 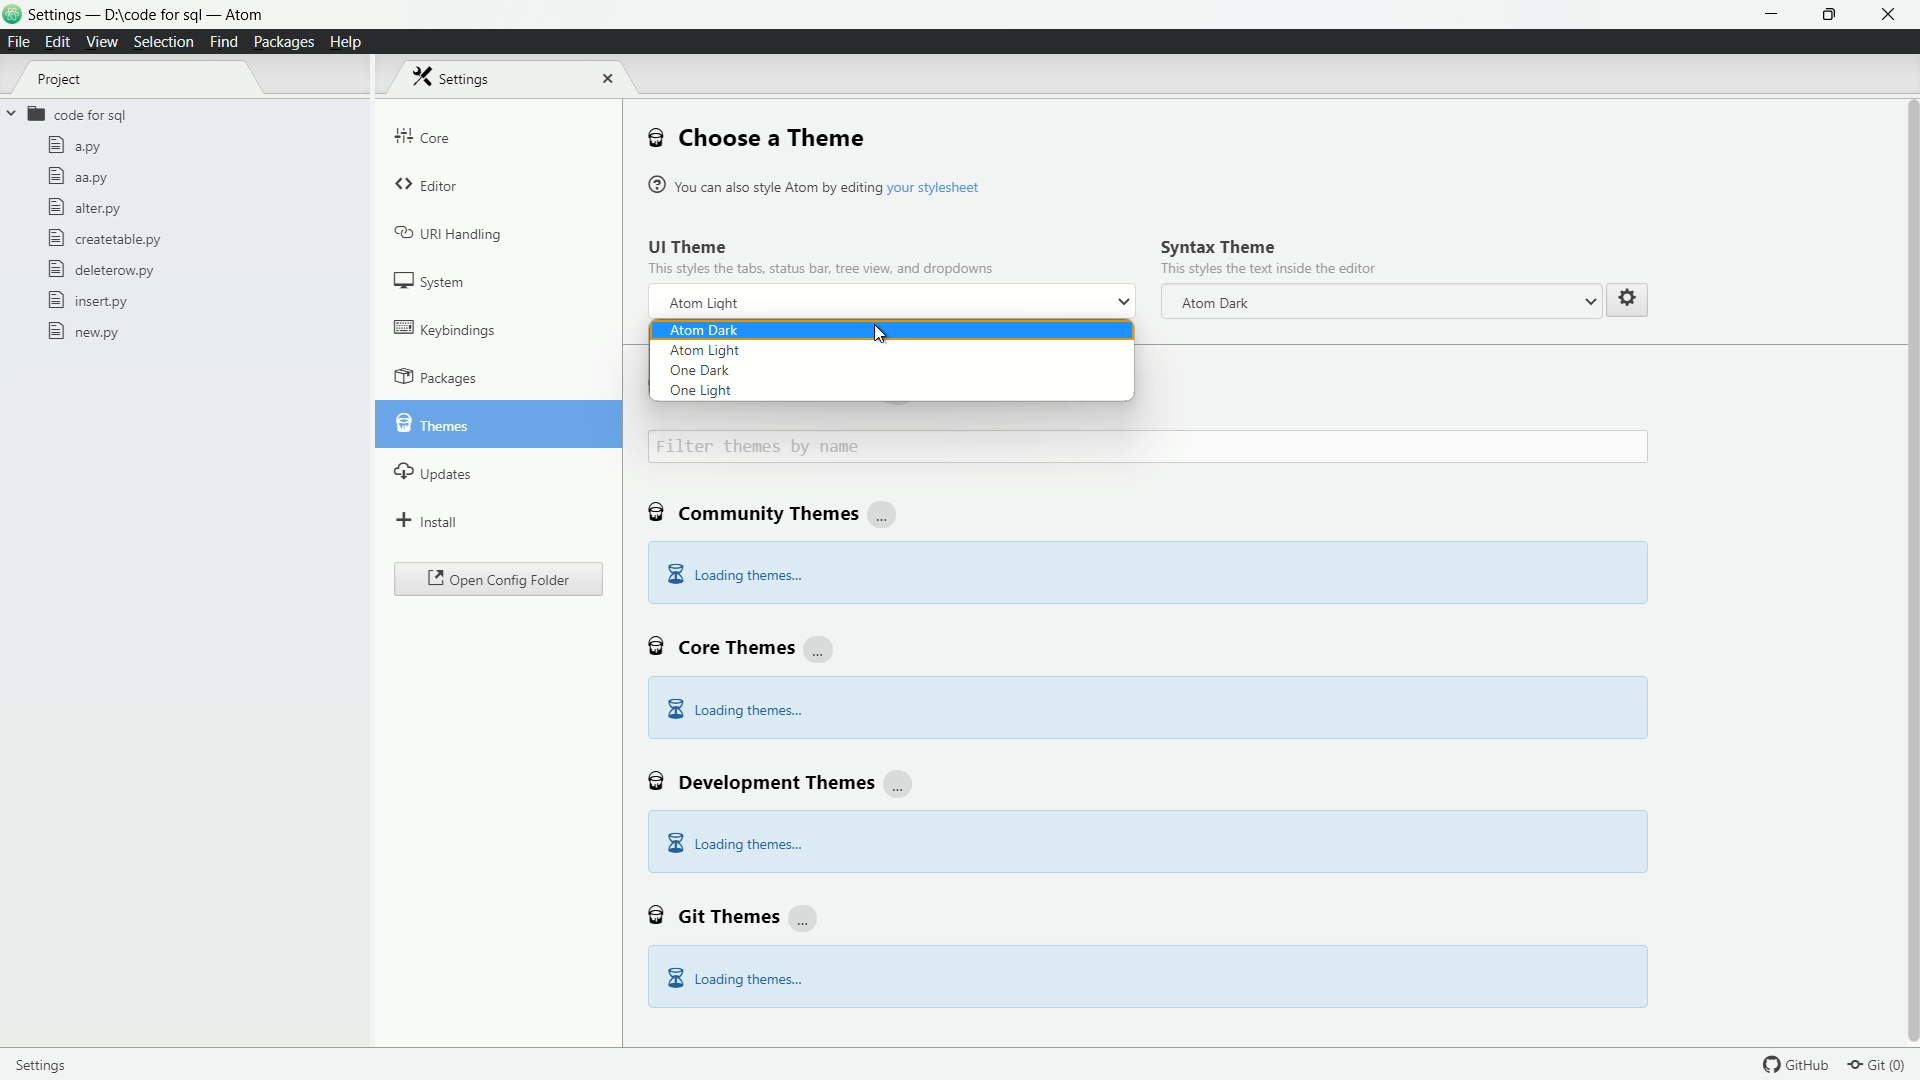 What do you see at coordinates (1832, 15) in the screenshot?
I see `maximize or restore` at bounding box center [1832, 15].